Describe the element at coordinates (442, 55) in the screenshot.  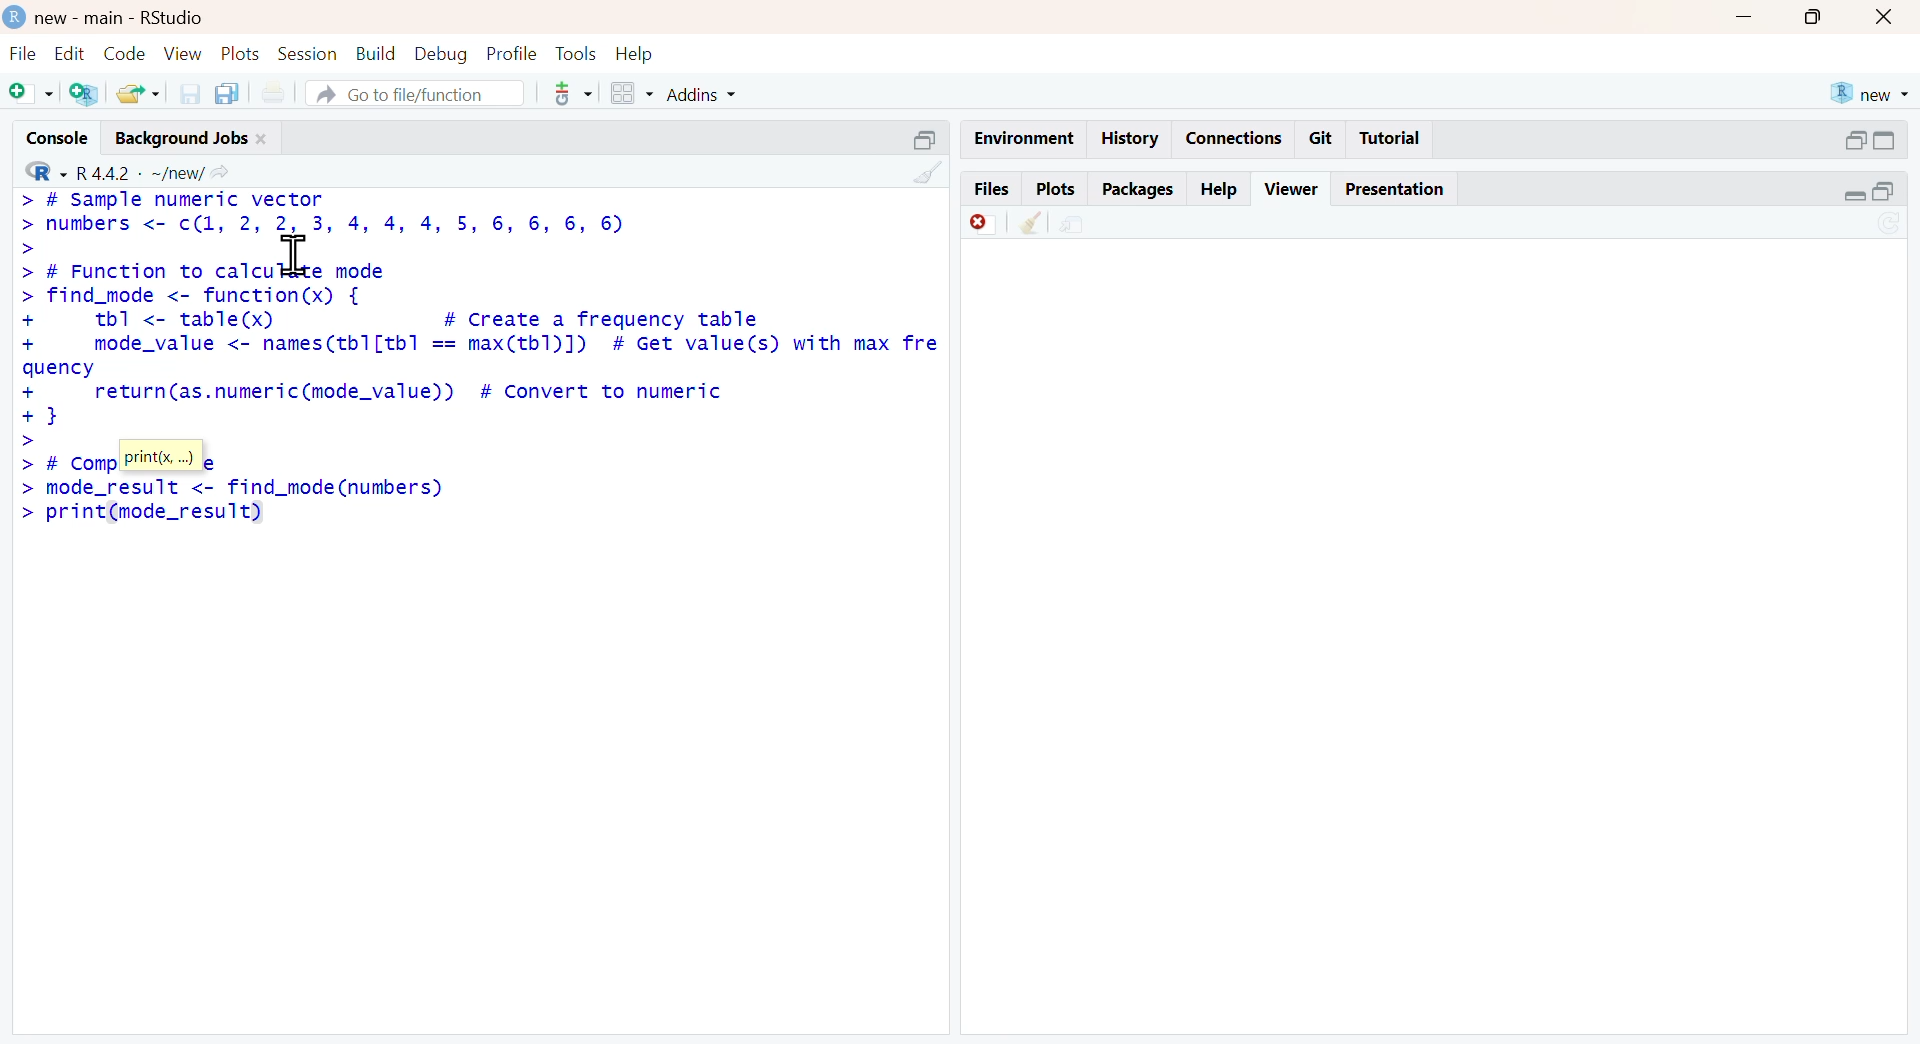
I see `debug` at that location.